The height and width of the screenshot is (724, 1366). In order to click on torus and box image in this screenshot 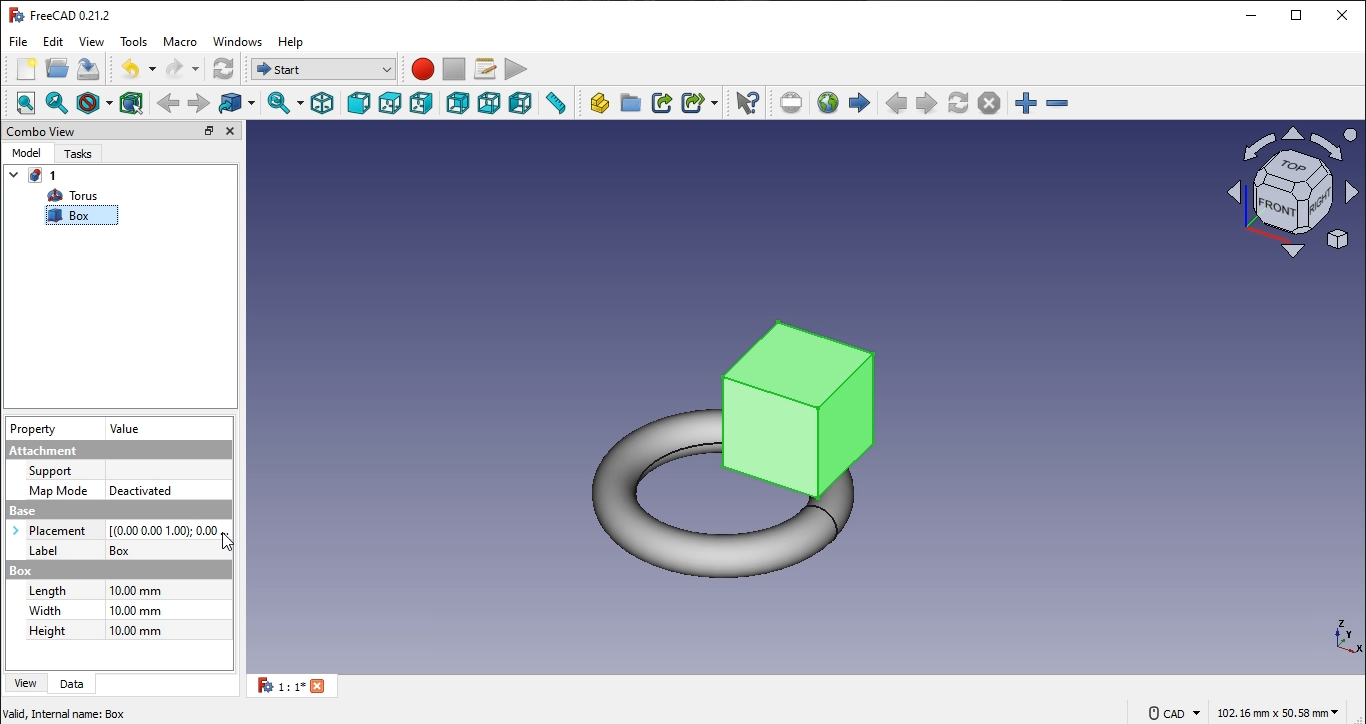, I will do `click(744, 447)`.